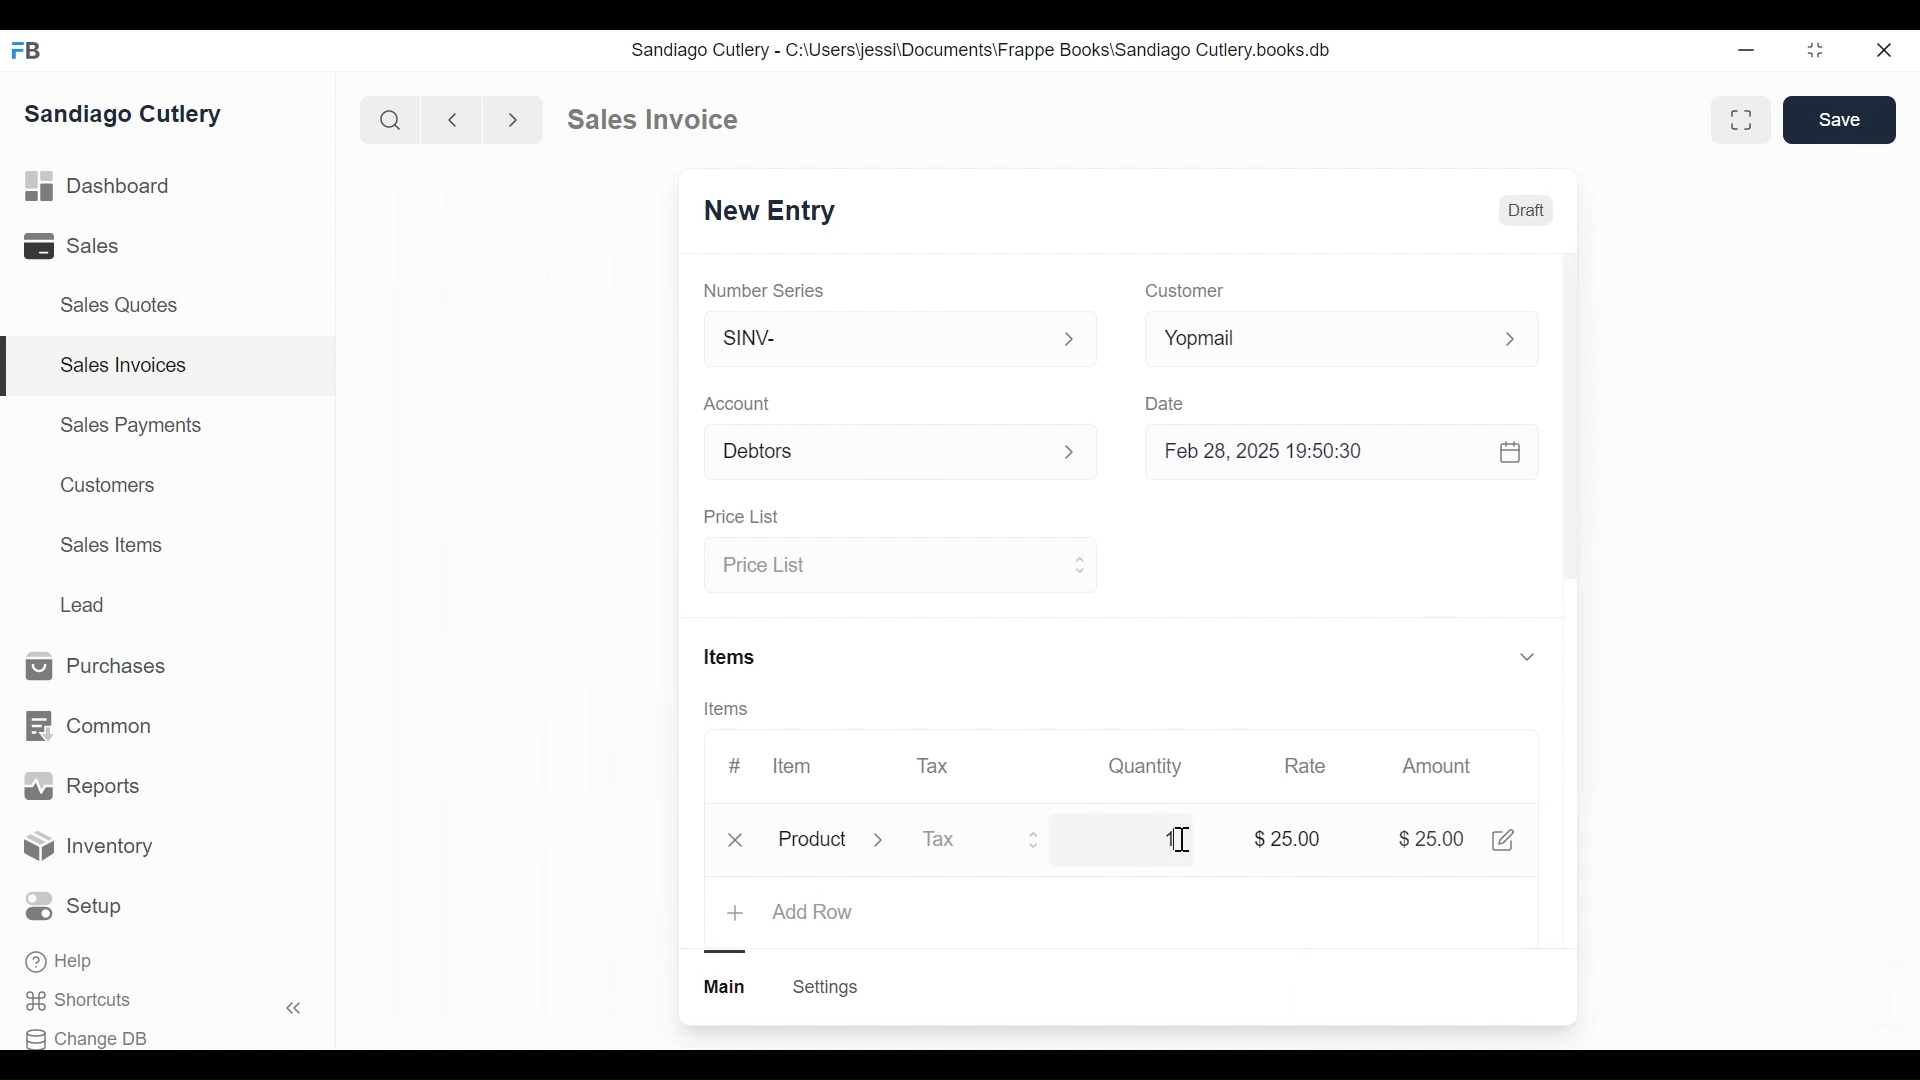 The height and width of the screenshot is (1080, 1920). Describe the element at coordinates (126, 306) in the screenshot. I see `Sales Quotes` at that location.